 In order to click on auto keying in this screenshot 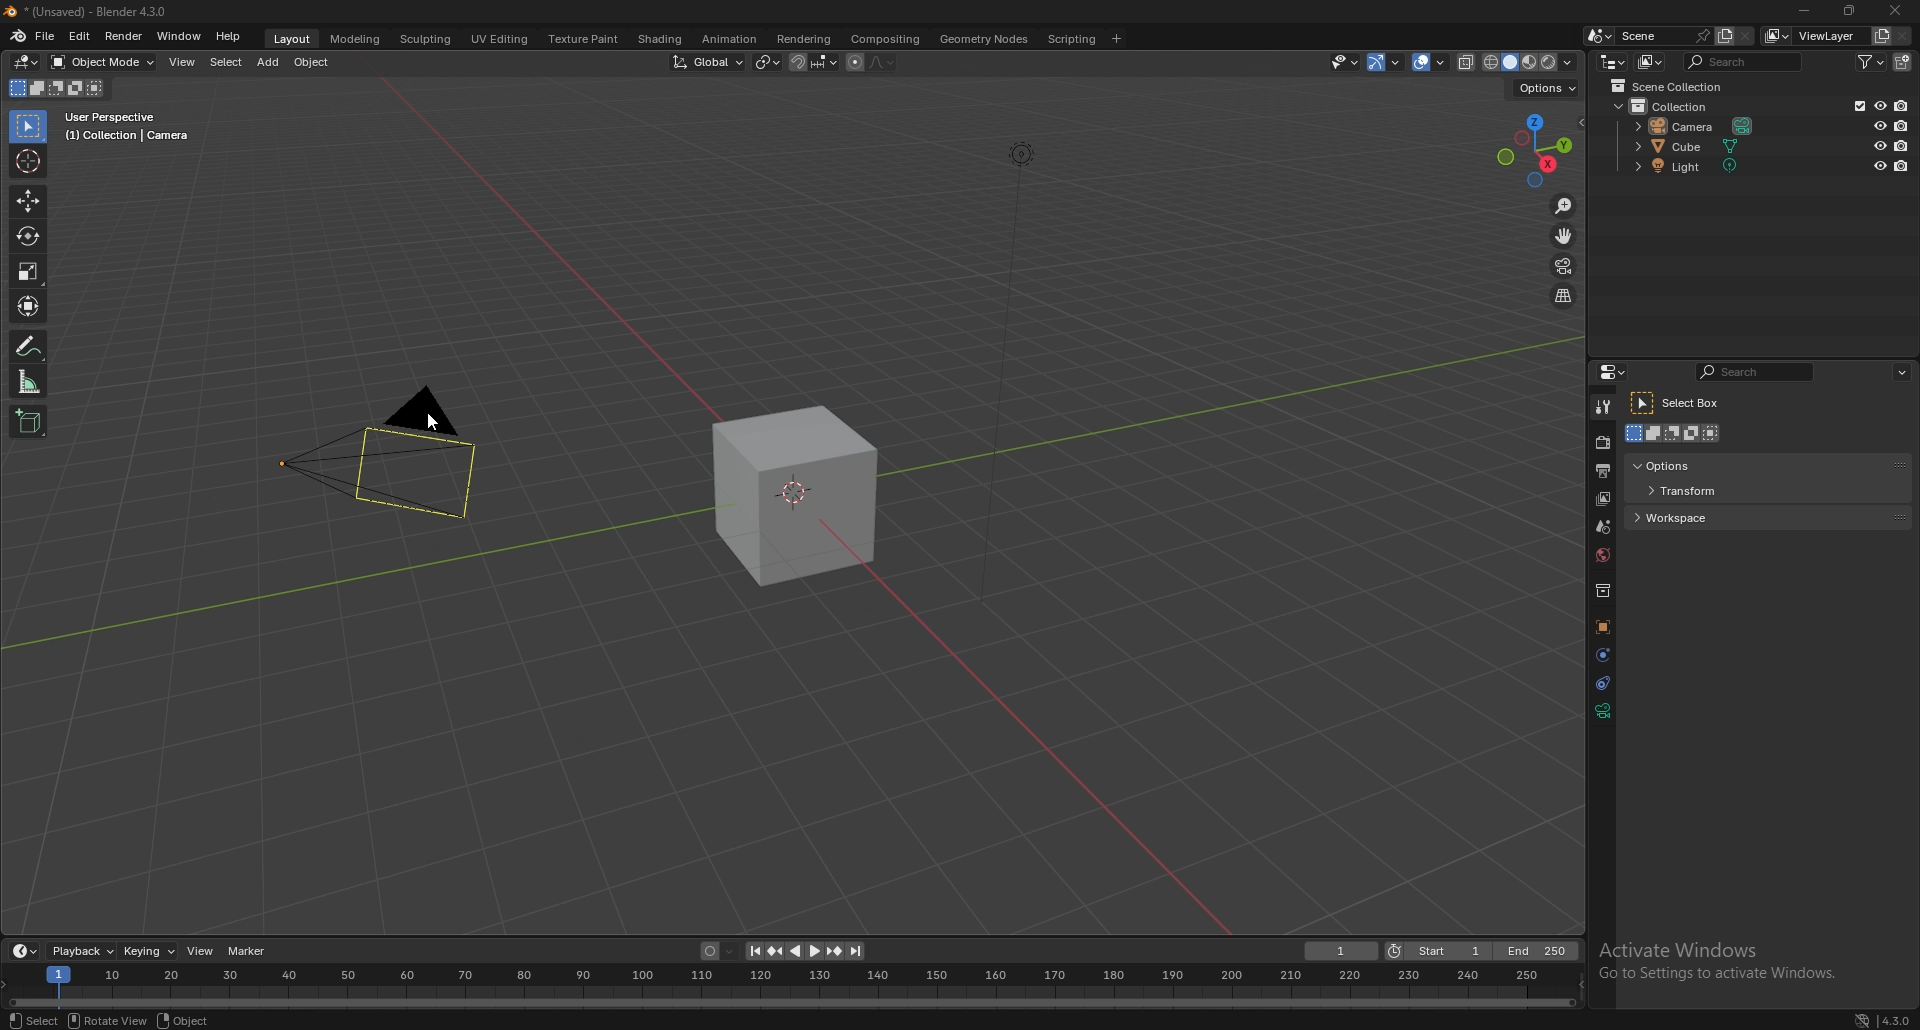, I will do `click(717, 951)`.